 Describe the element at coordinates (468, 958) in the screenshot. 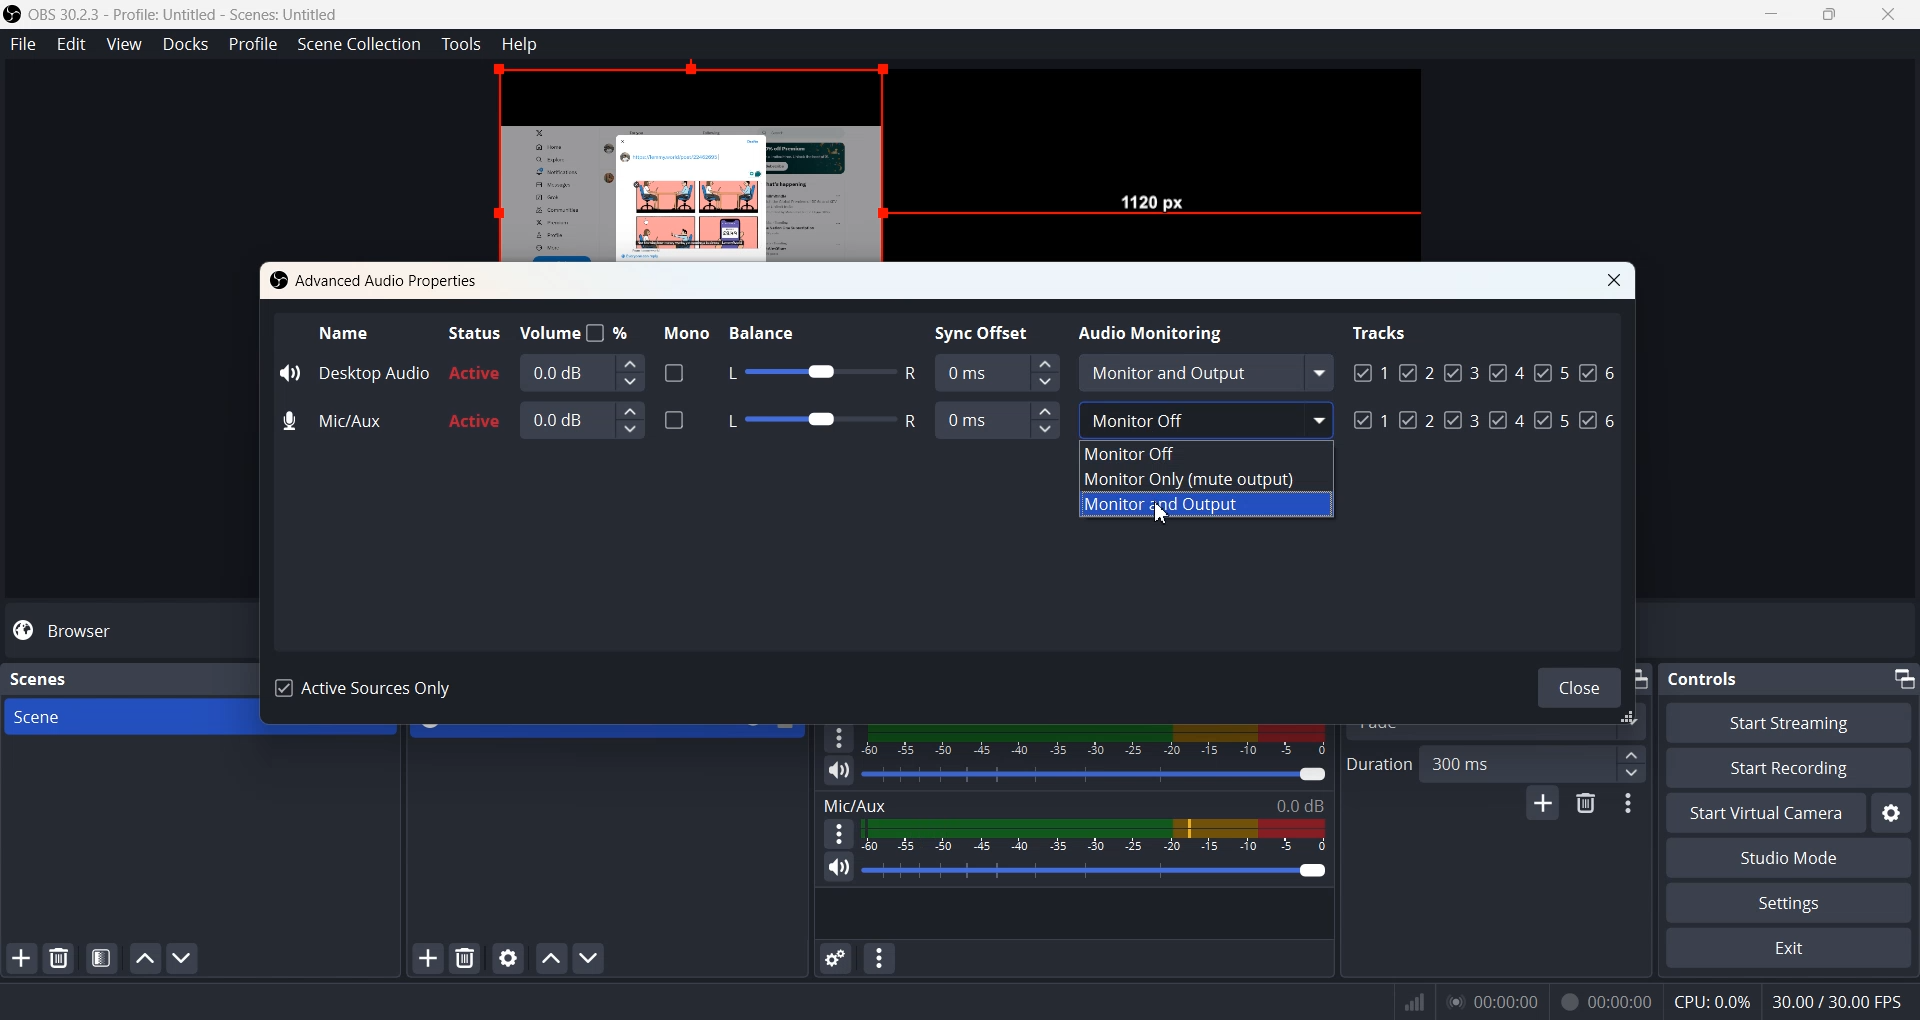

I see `Delete selected sources` at that location.